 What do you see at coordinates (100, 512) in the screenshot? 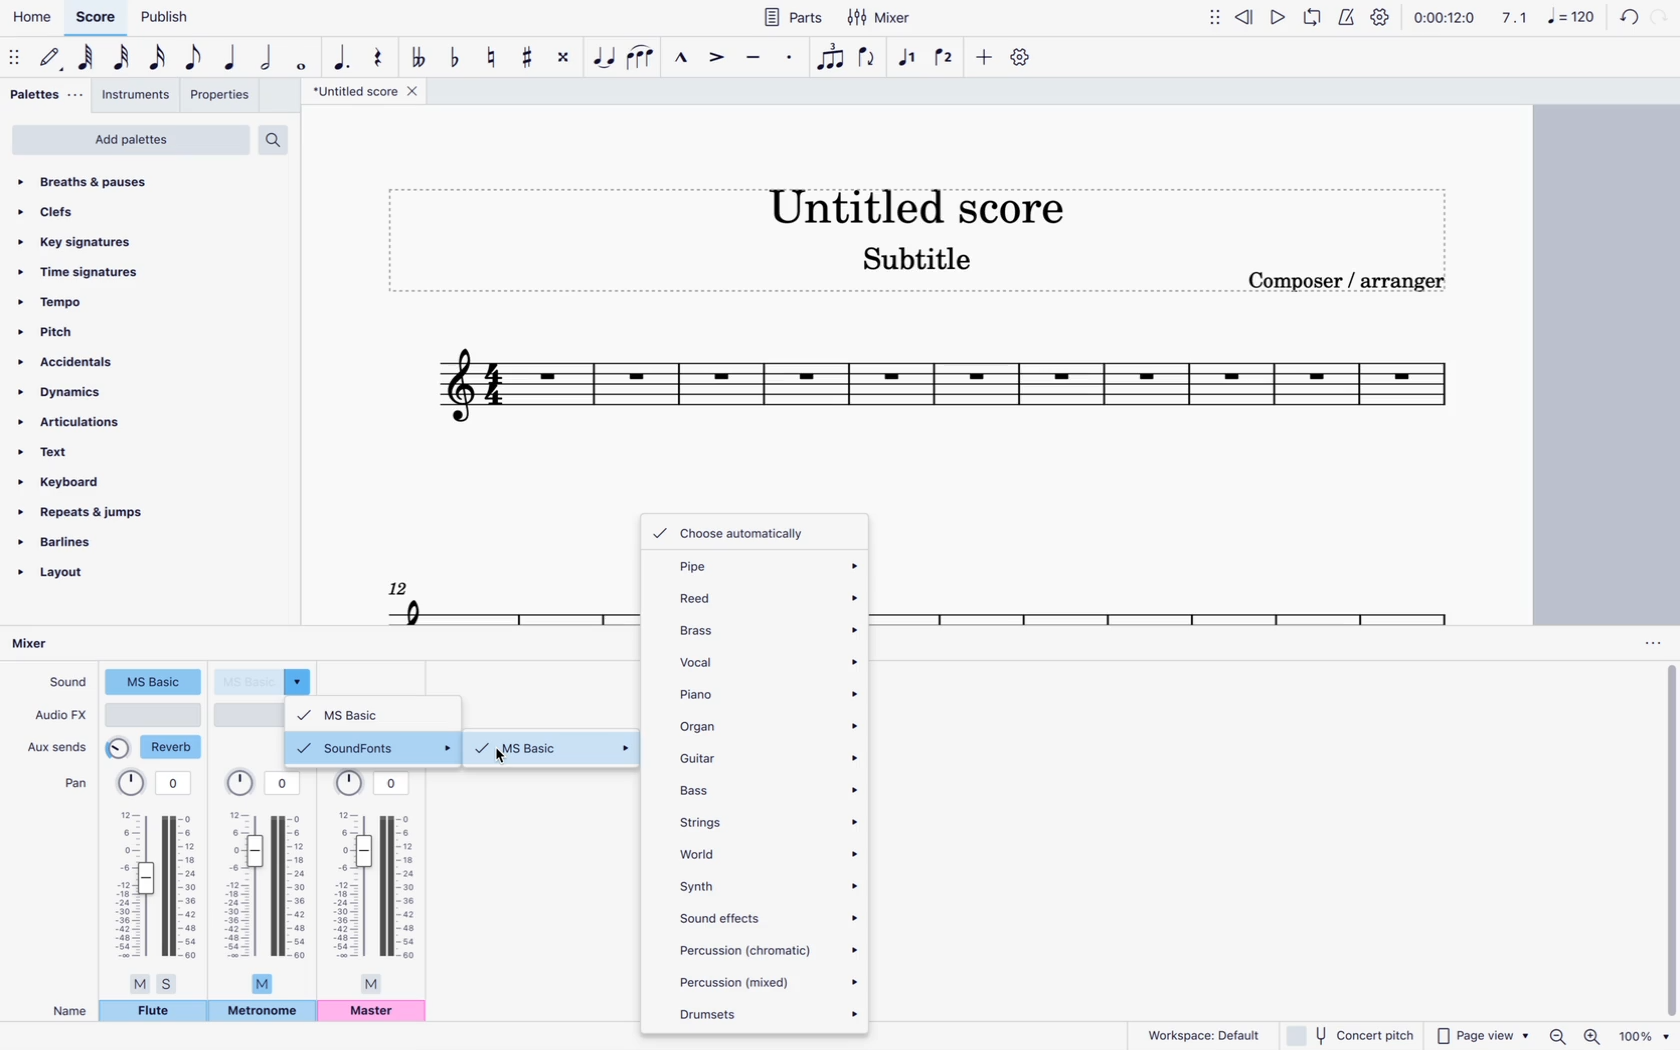
I see `repeats & jumps` at bounding box center [100, 512].